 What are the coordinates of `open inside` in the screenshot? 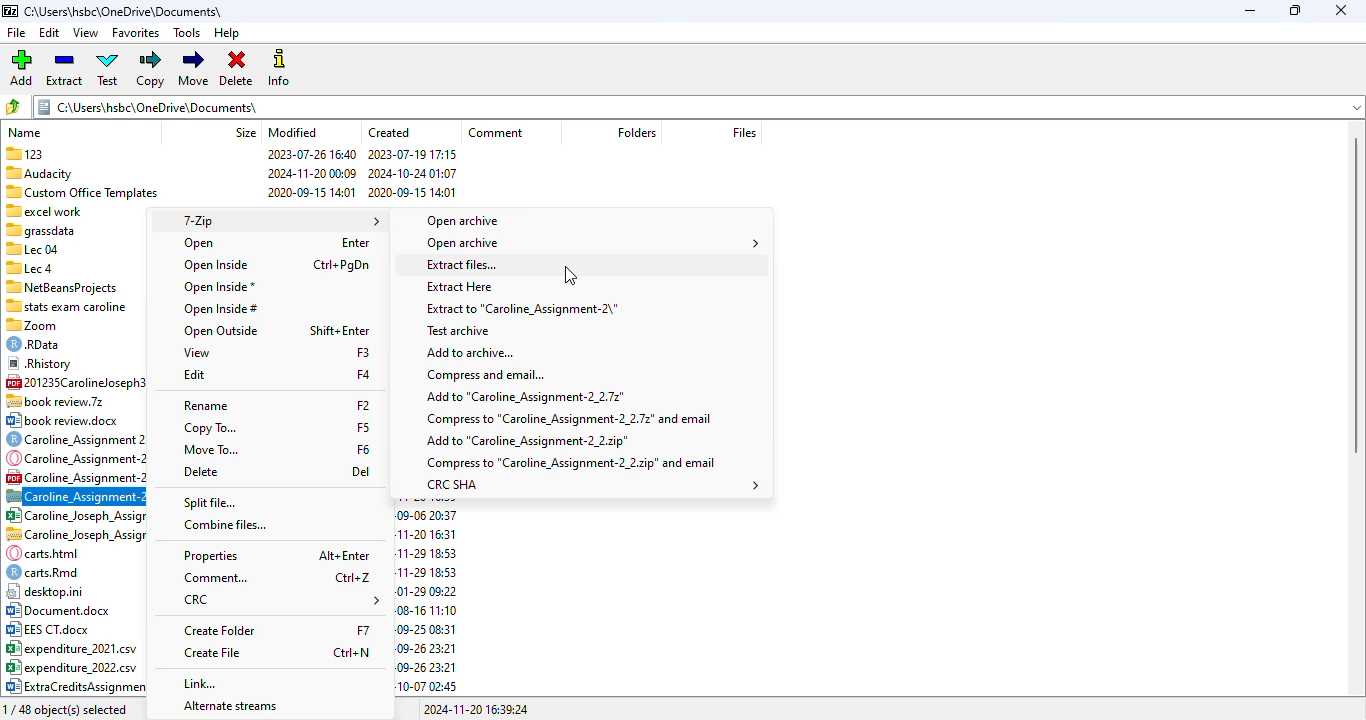 It's located at (217, 266).